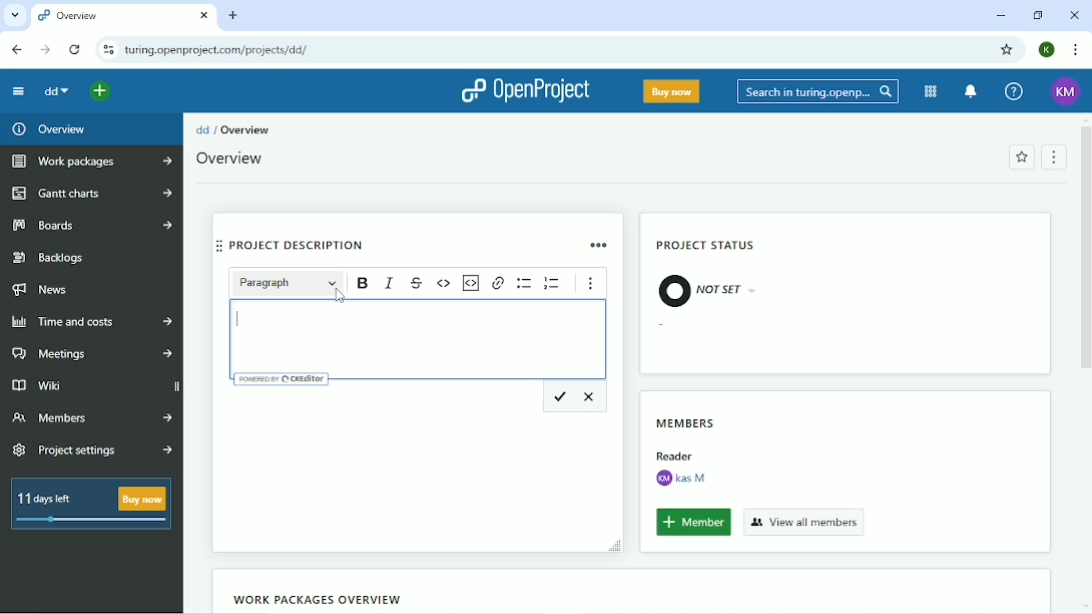 Image resolution: width=1092 pixels, height=614 pixels. I want to click on Code, so click(444, 283).